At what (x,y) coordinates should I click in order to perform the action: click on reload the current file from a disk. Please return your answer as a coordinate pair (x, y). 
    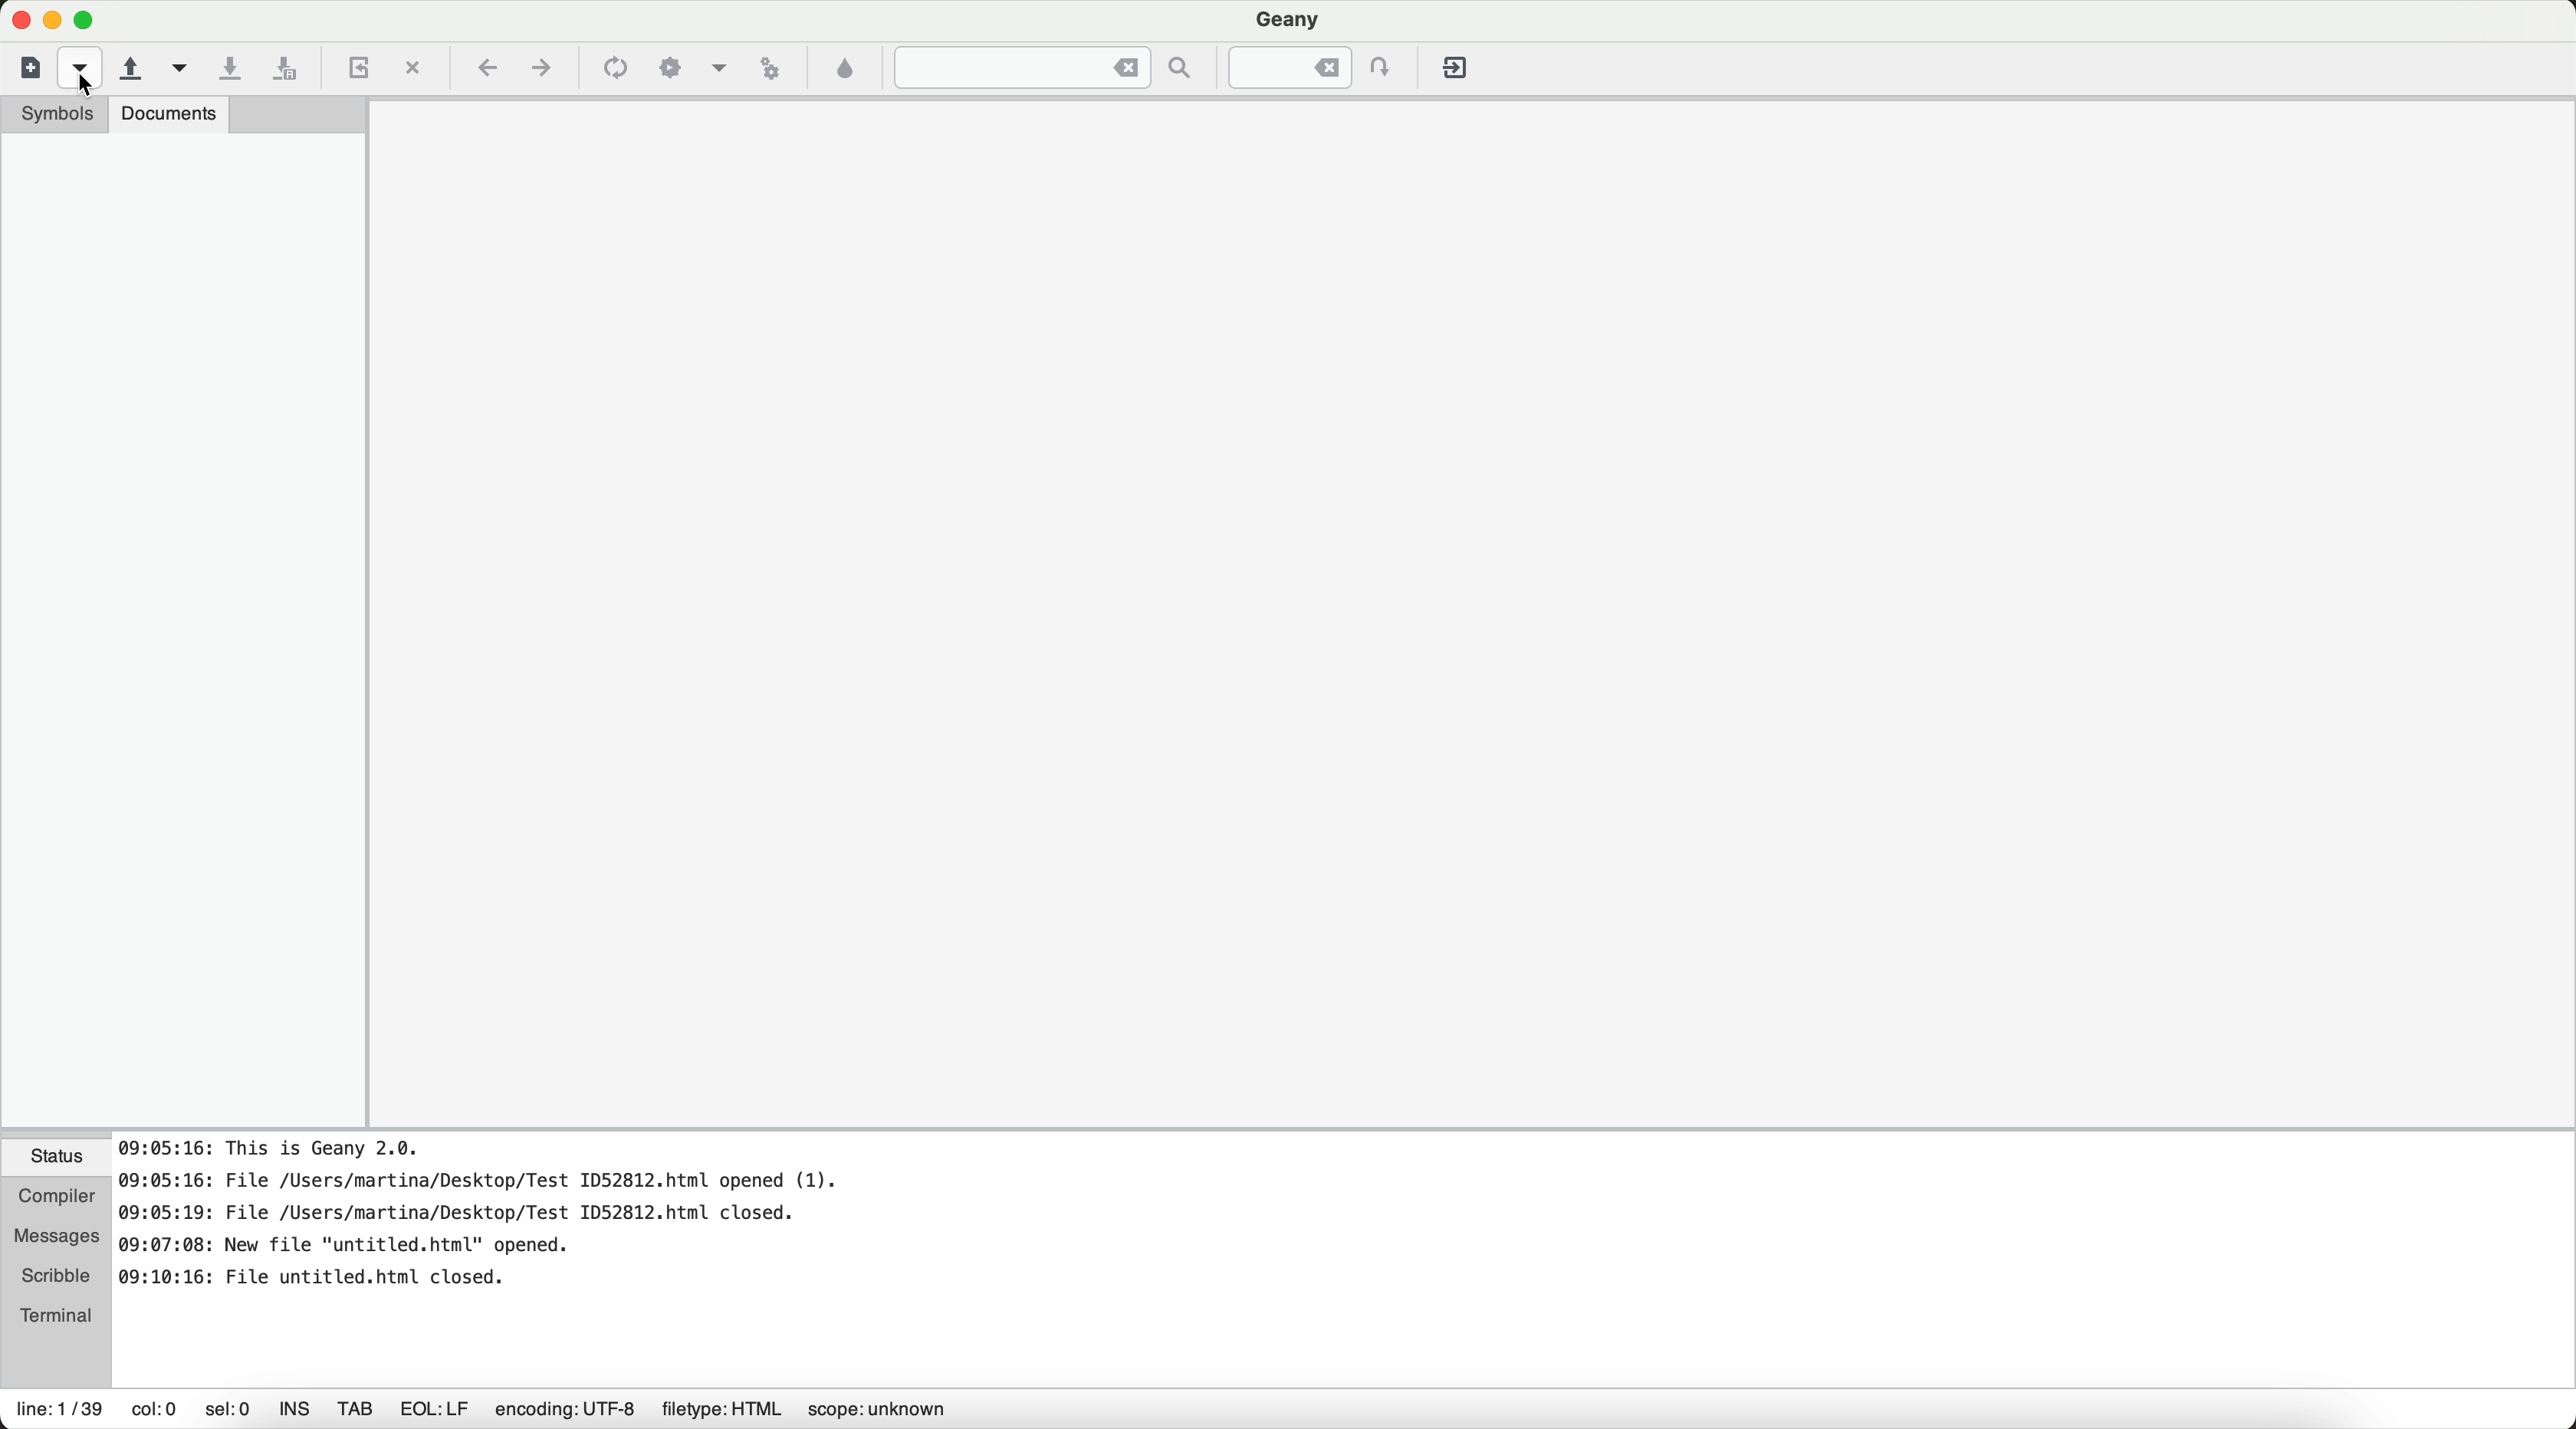
    Looking at the image, I should click on (358, 71).